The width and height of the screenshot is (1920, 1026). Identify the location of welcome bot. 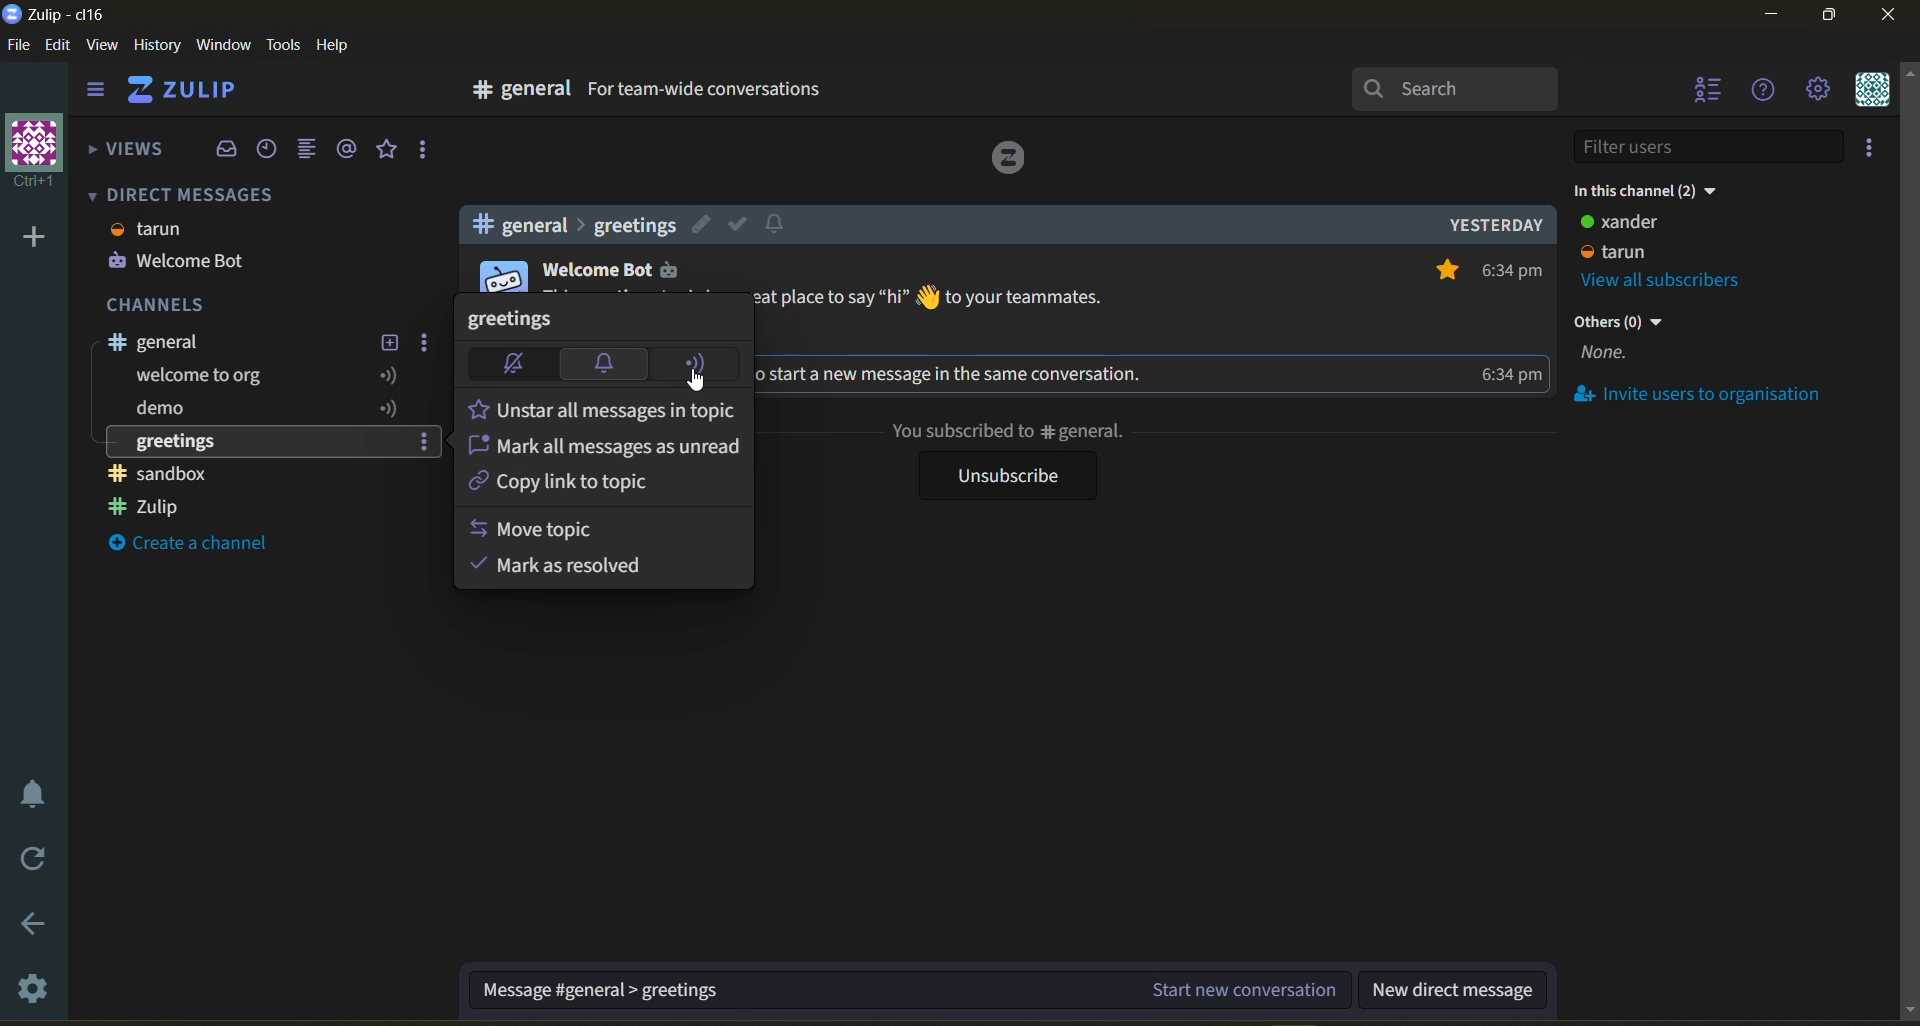
(594, 273).